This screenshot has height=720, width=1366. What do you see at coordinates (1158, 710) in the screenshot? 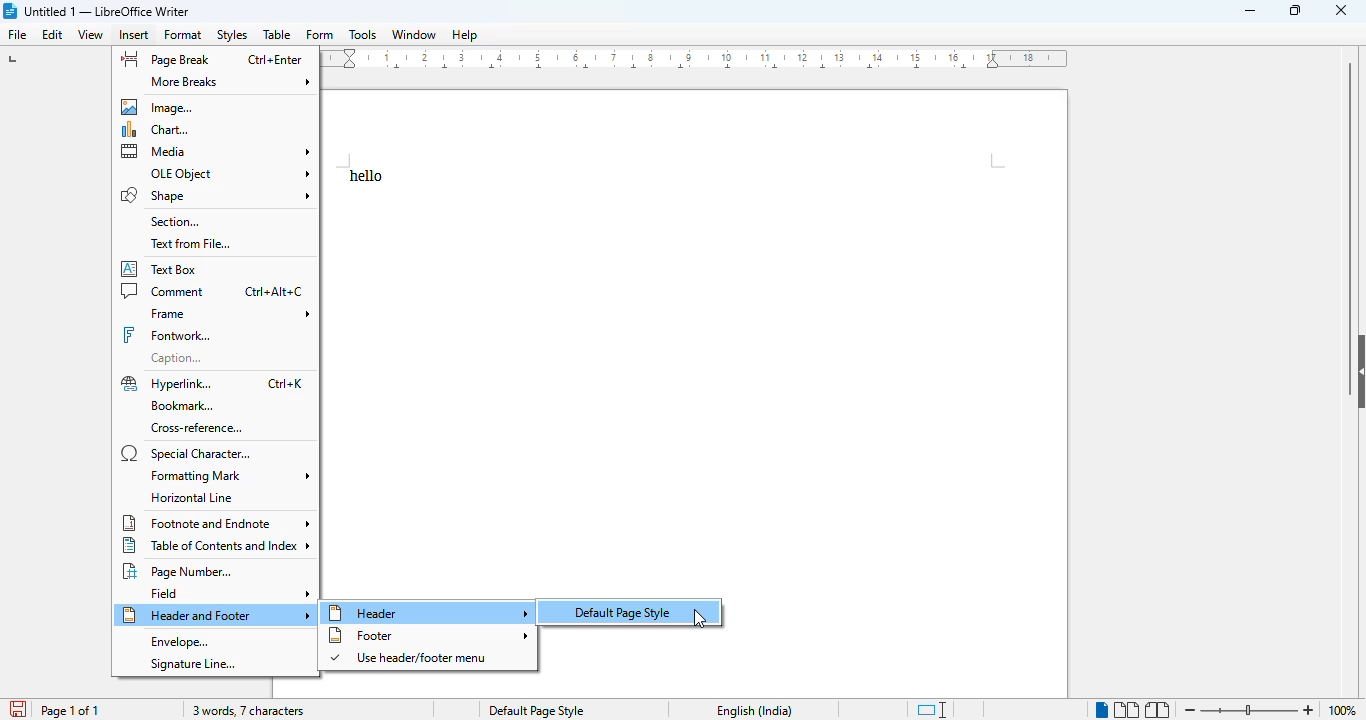
I see `book view` at bounding box center [1158, 710].